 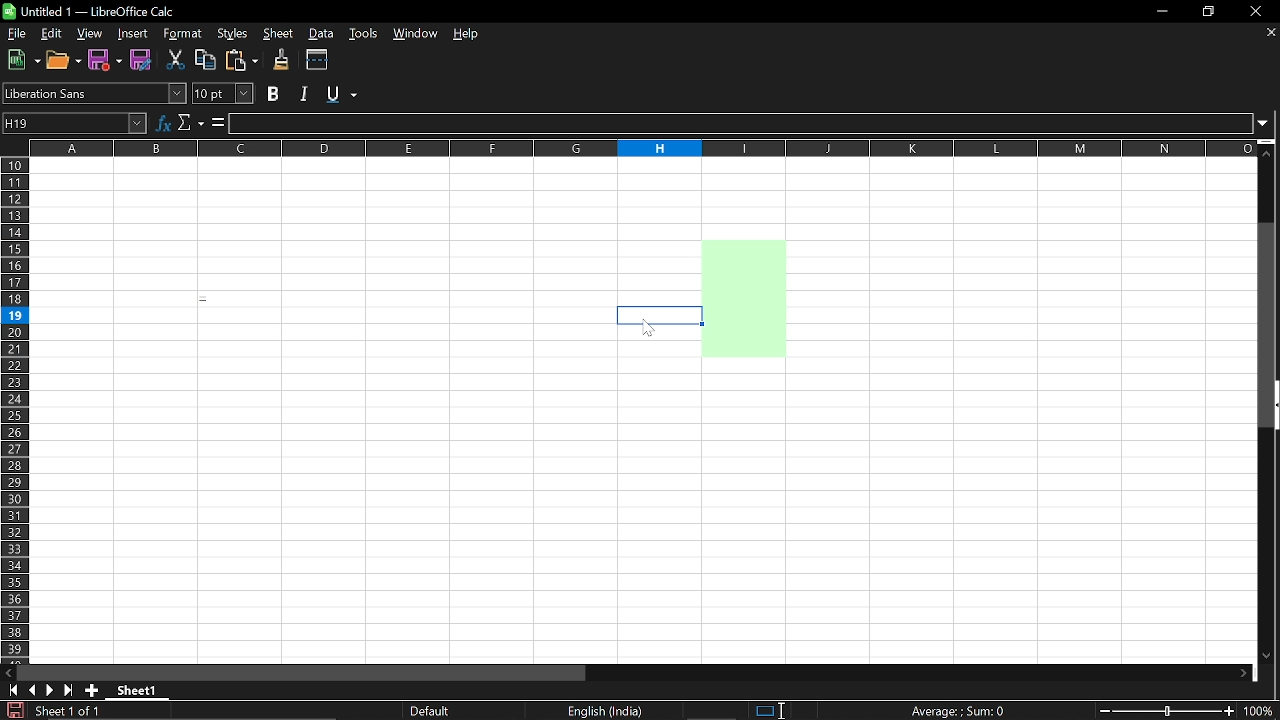 I want to click on Current sheet, so click(x=136, y=690).